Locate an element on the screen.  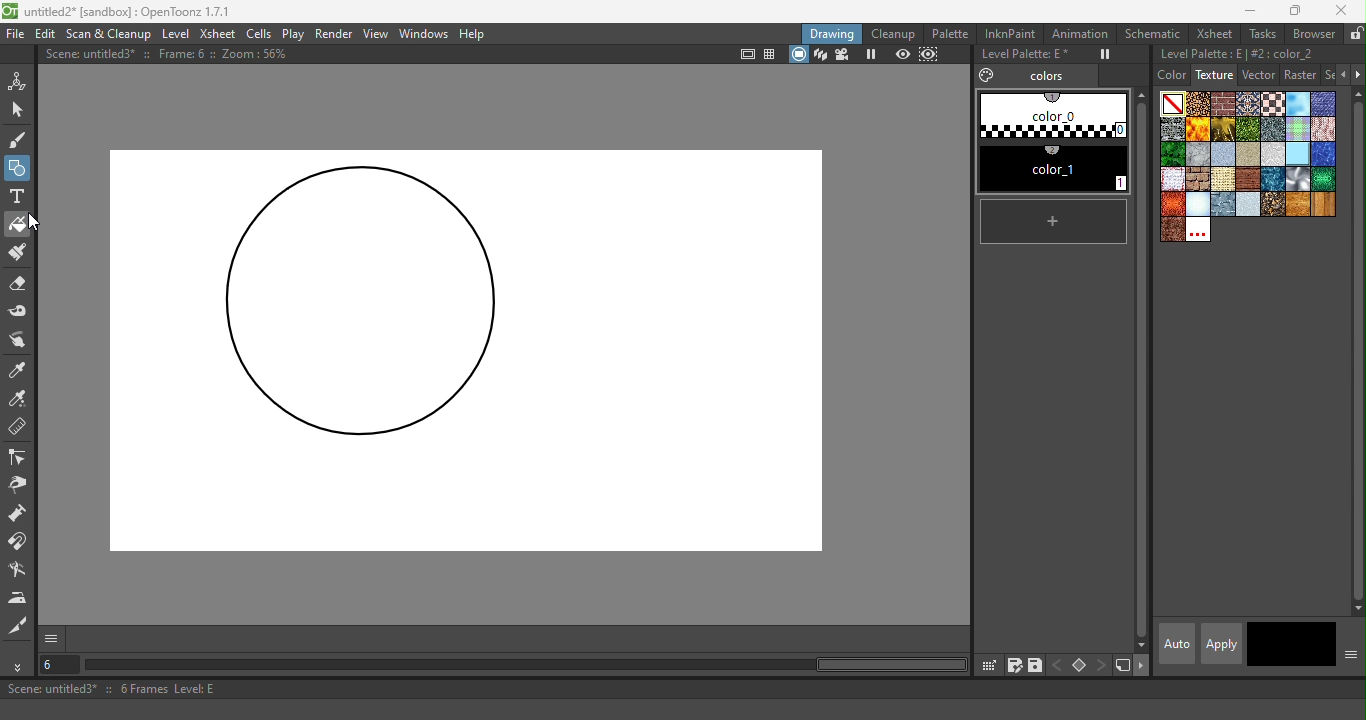
Magnet tool is located at coordinates (18, 543).